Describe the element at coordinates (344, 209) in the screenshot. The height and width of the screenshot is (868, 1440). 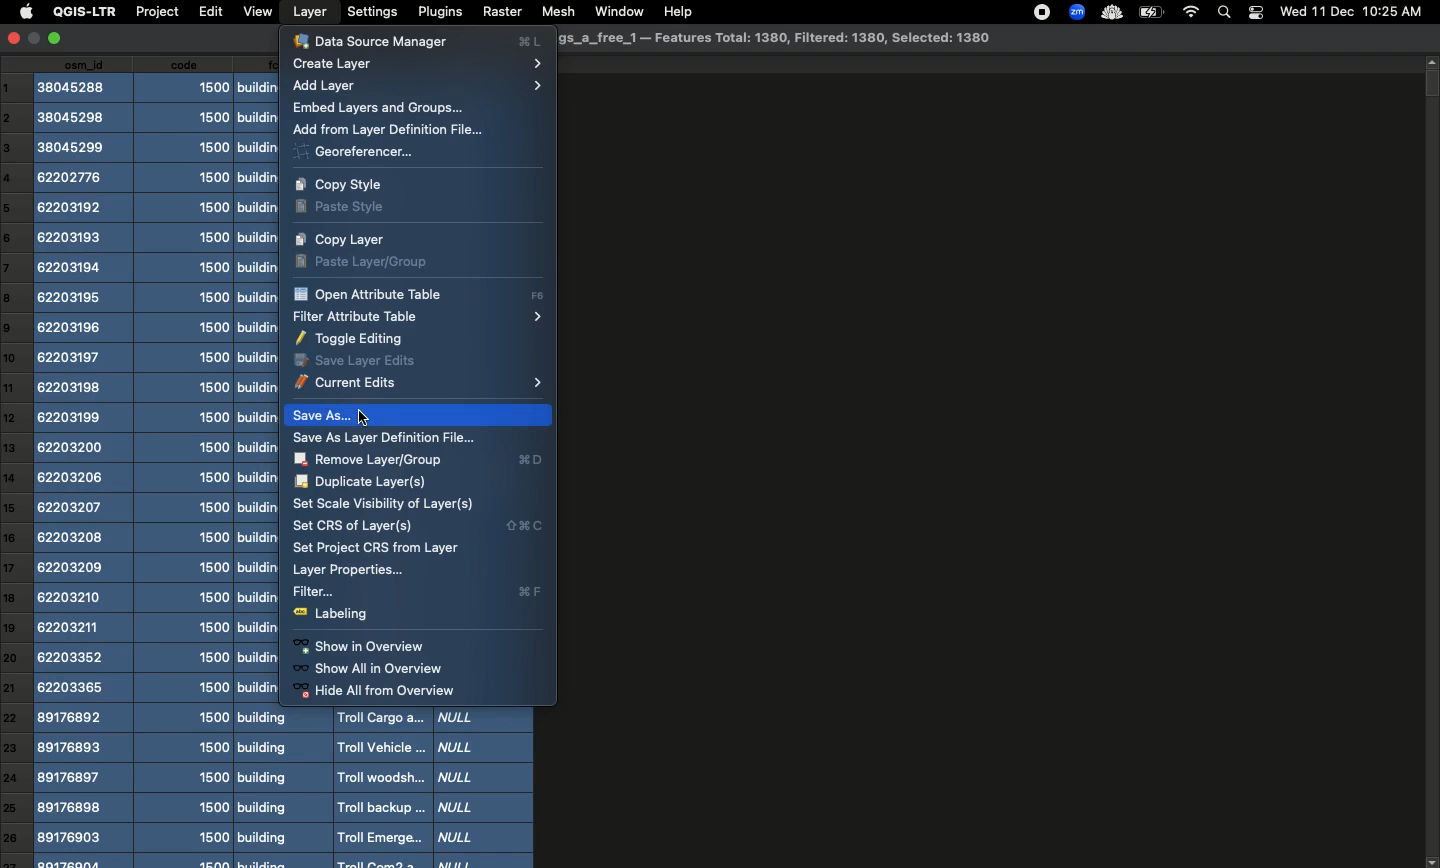
I see `Paste style` at that location.